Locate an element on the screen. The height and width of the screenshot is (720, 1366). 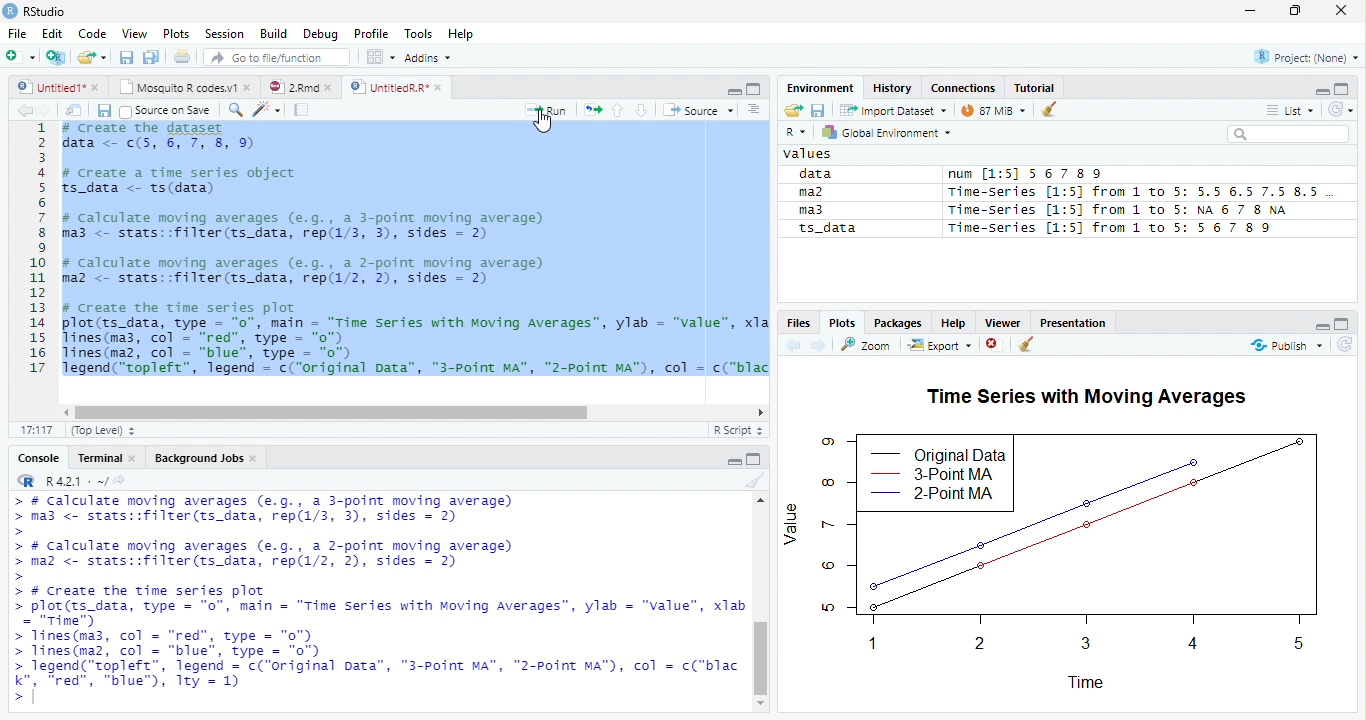
re-run the previous code is located at coordinates (593, 110).